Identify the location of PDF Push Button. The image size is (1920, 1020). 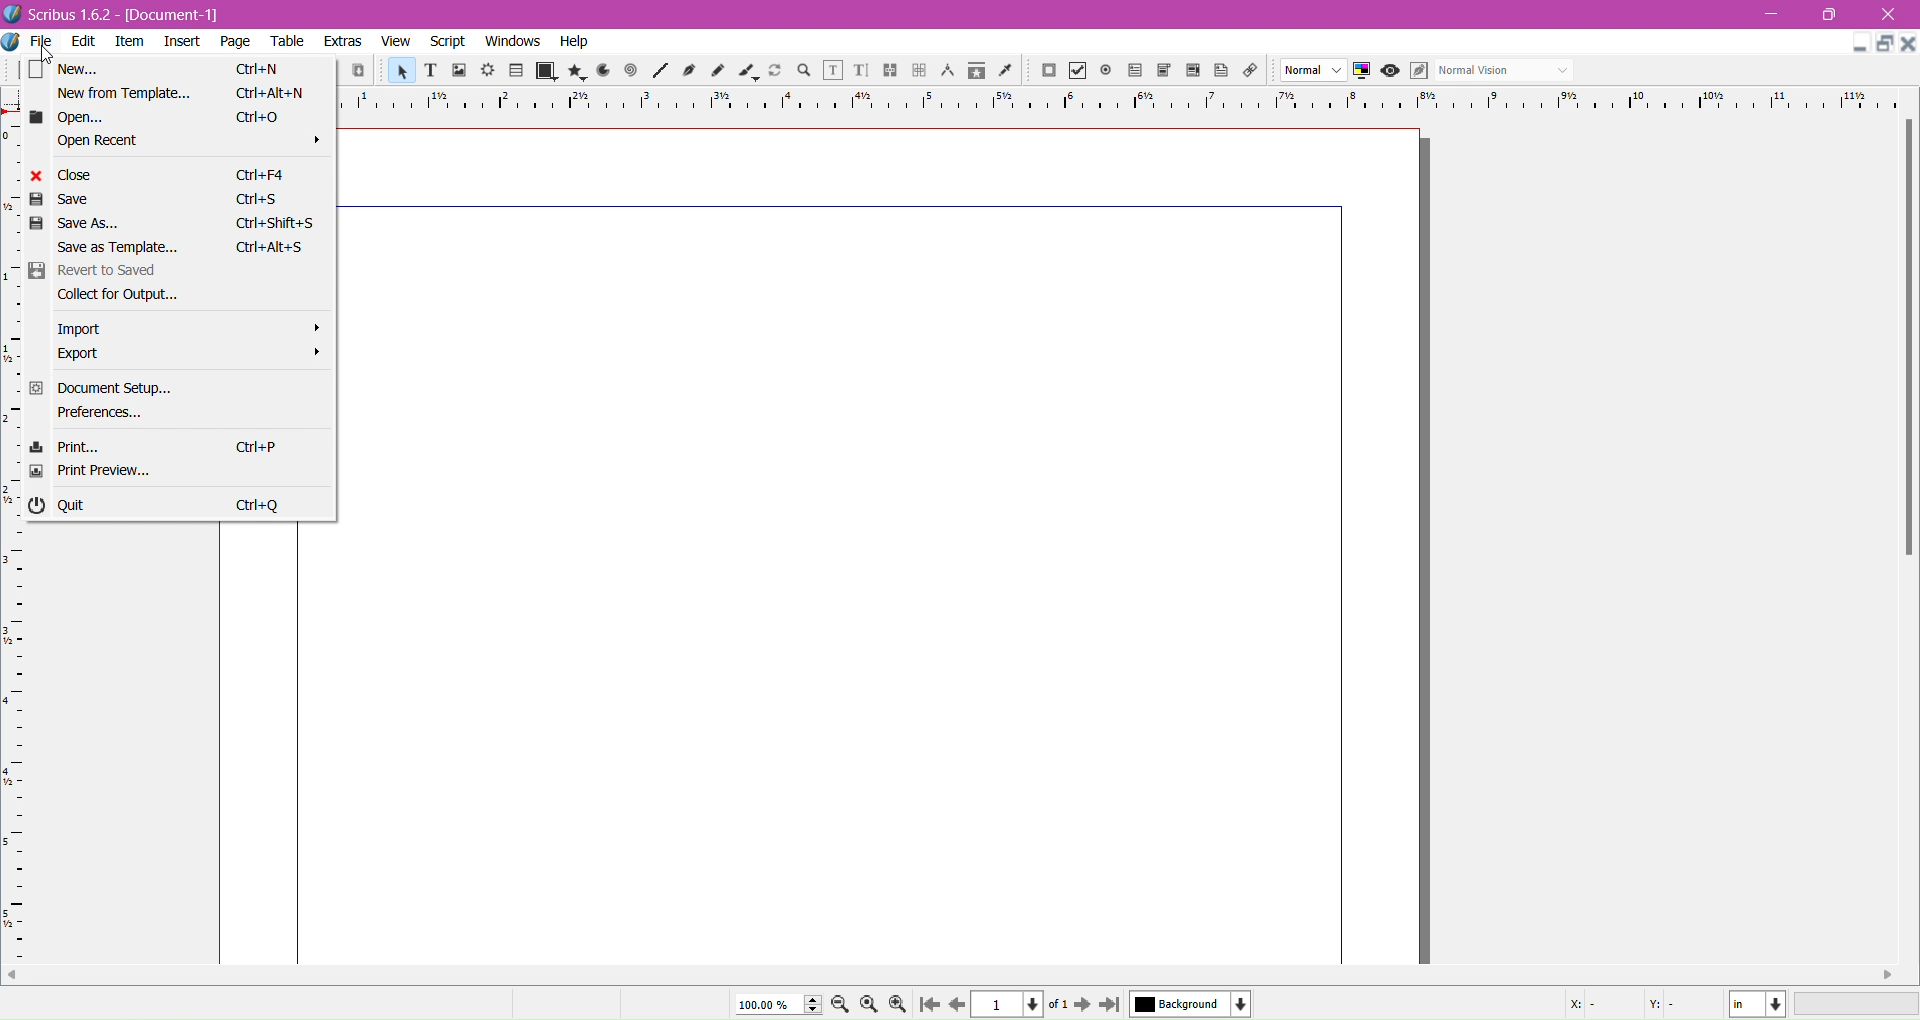
(1047, 70).